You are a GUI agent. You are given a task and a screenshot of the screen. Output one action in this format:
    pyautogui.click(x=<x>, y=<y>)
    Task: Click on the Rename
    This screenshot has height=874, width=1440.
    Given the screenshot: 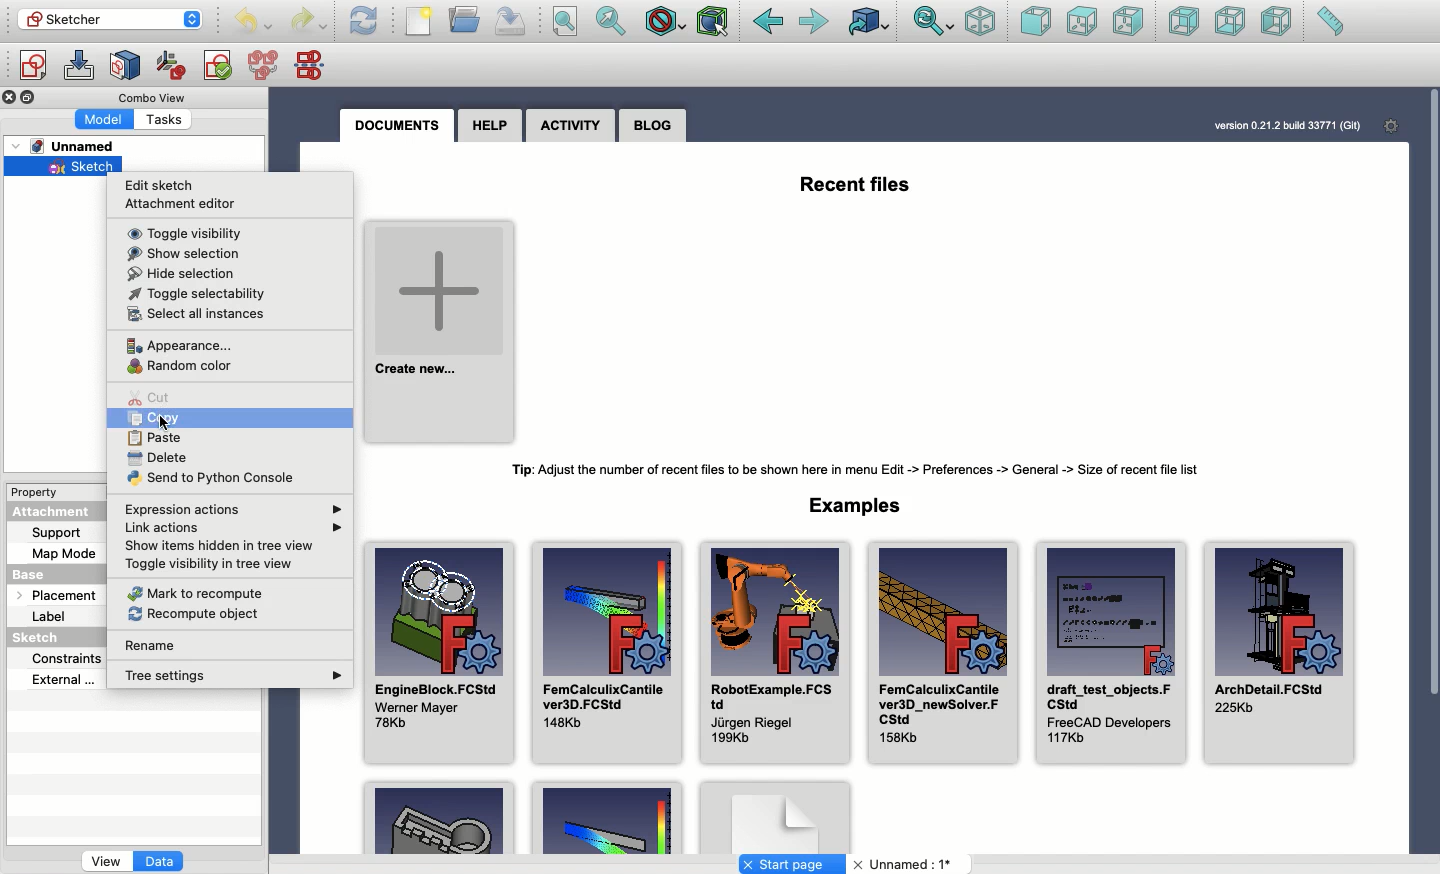 What is the action you would take?
    pyautogui.click(x=157, y=647)
    